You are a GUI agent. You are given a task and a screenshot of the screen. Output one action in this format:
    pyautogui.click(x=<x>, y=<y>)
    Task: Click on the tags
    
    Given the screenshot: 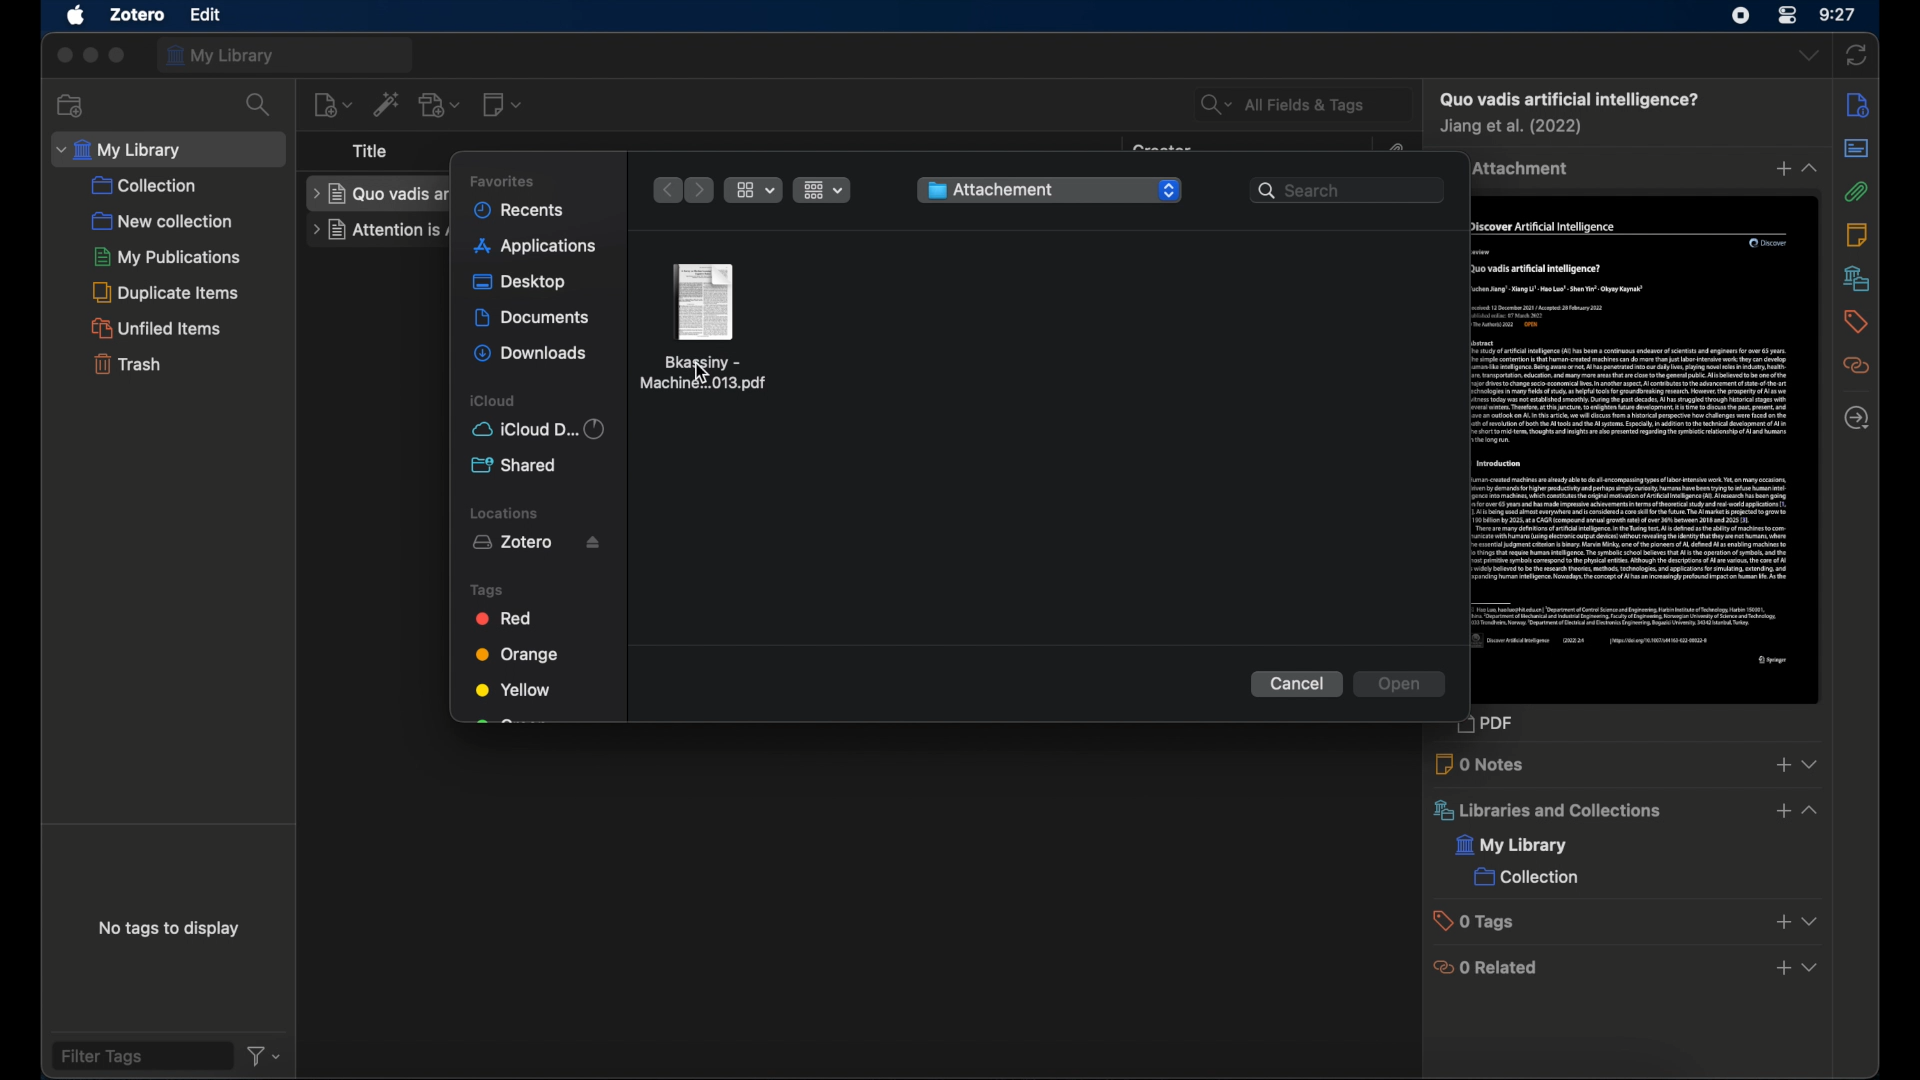 What is the action you would take?
    pyautogui.click(x=487, y=590)
    